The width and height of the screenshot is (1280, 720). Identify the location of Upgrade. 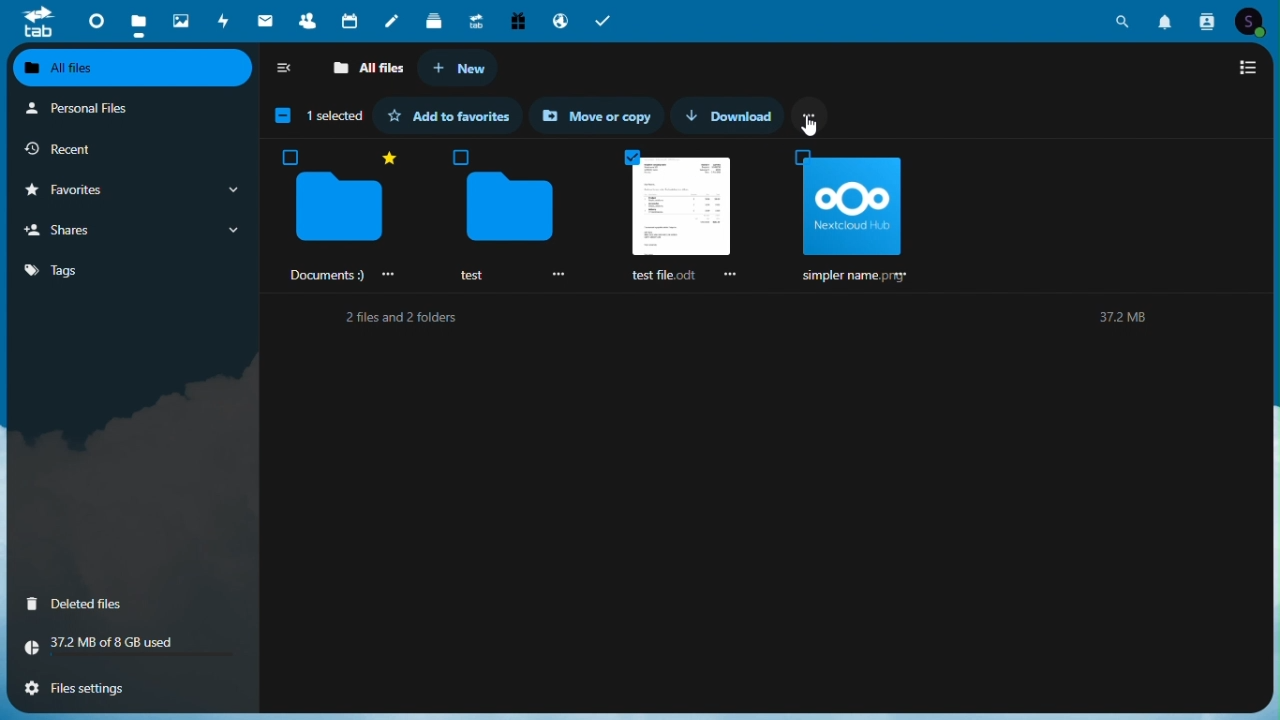
(475, 20).